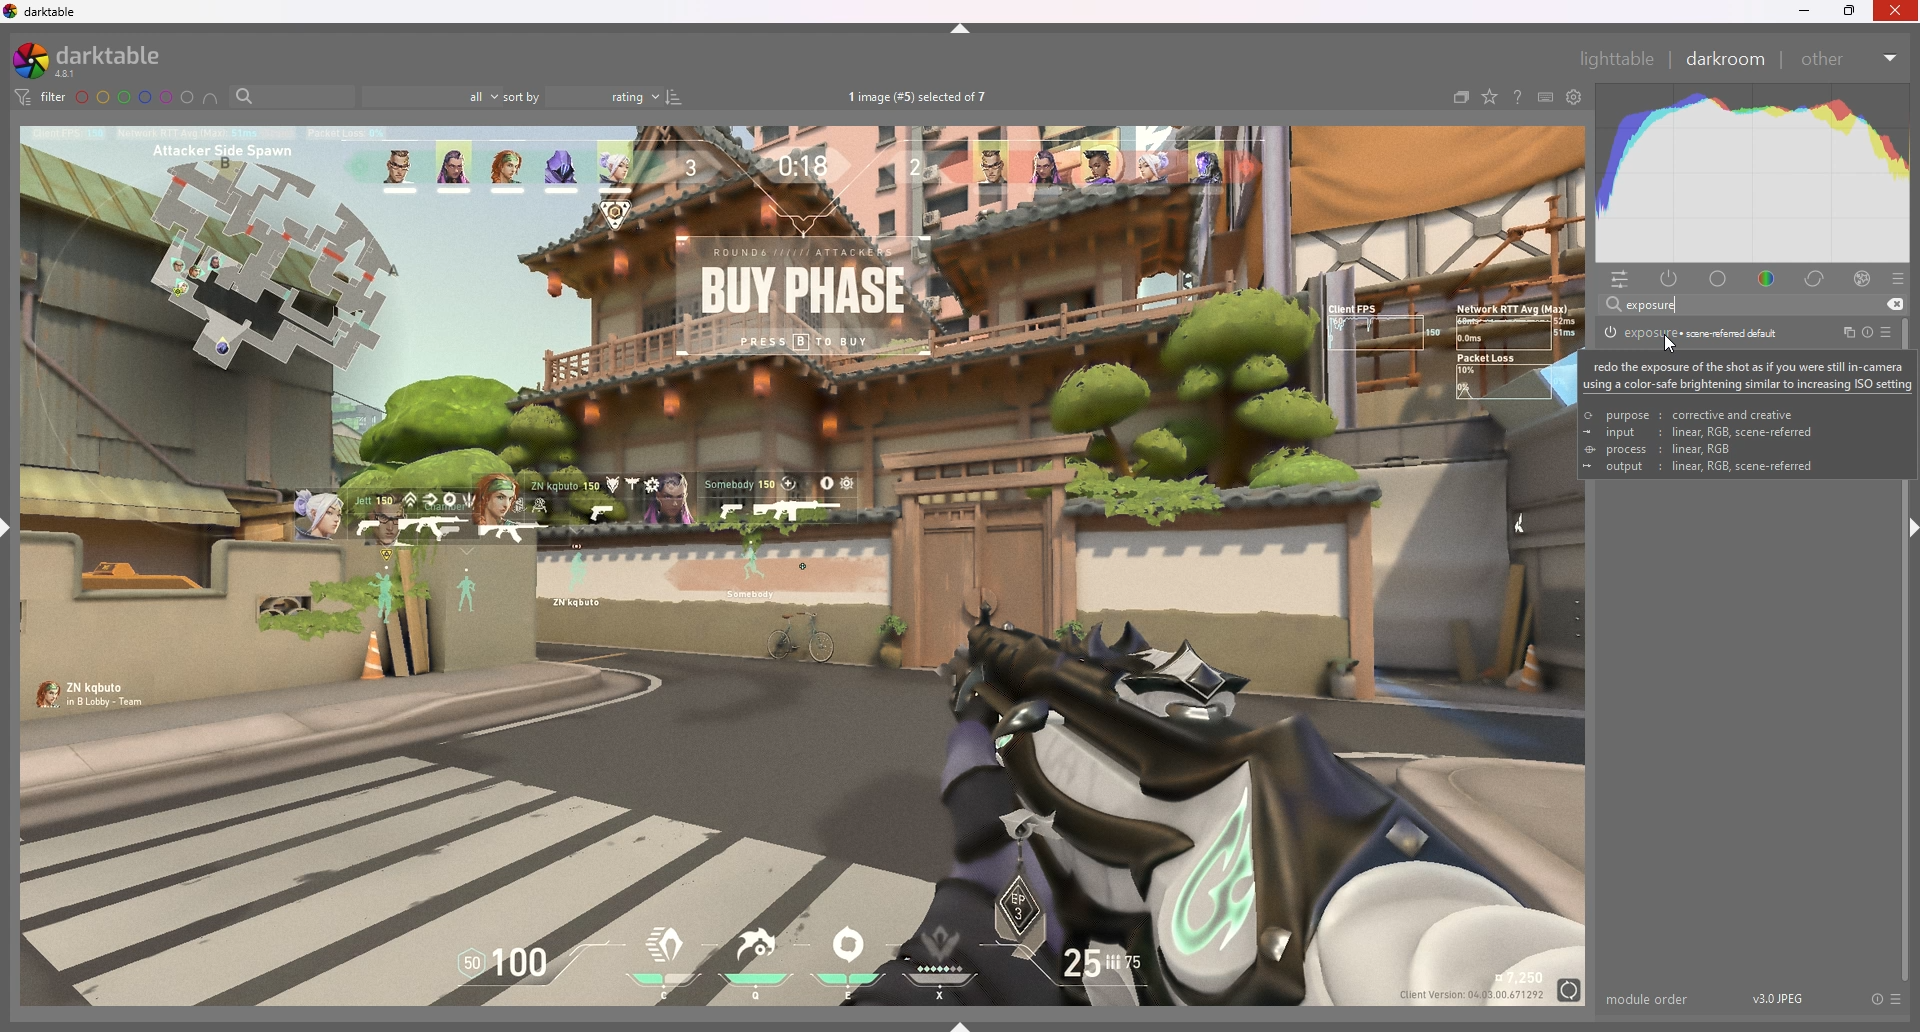 This screenshot has height=1032, width=1920. Describe the element at coordinates (1652, 304) in the screenshot. I see `exposure` at that location.